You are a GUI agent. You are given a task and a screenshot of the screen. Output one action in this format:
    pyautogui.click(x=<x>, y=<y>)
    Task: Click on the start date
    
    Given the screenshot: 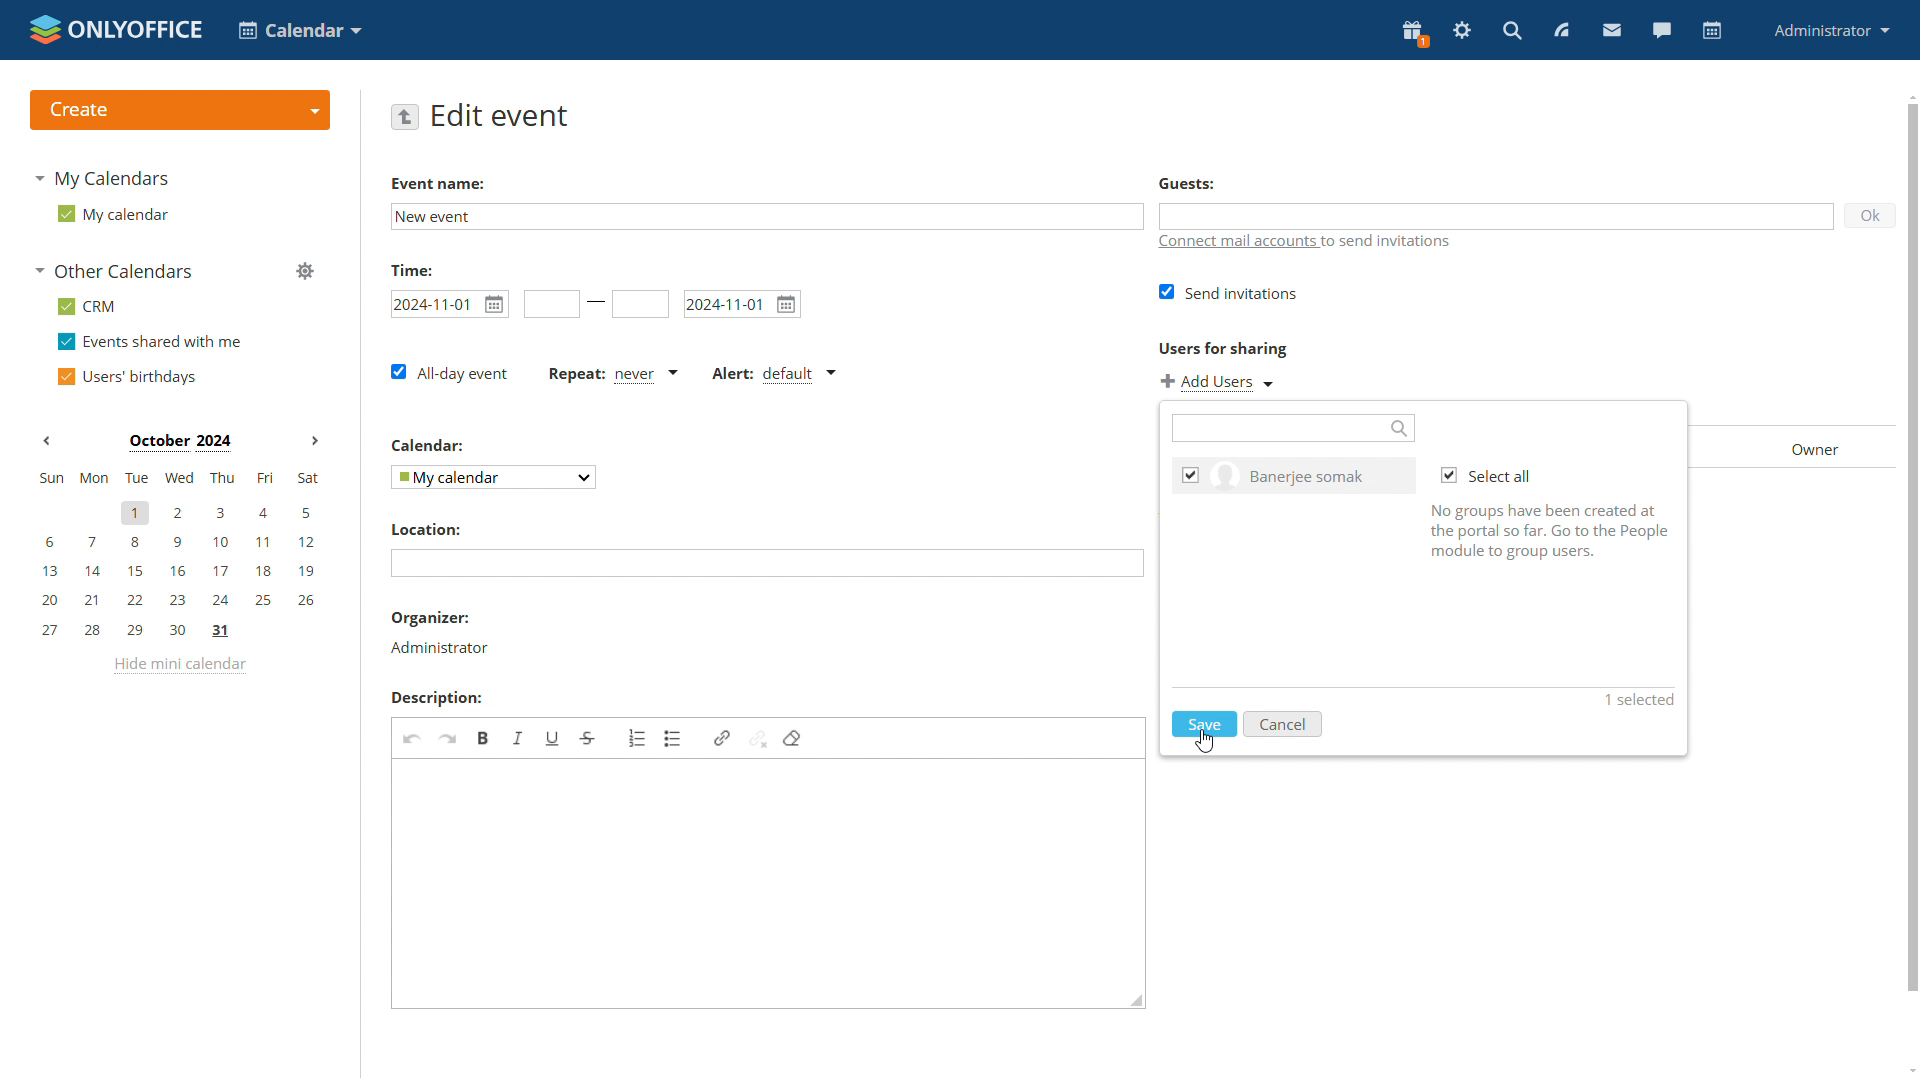 What is the action you would take?
    pyautogui.click(x=447, y=304)
    